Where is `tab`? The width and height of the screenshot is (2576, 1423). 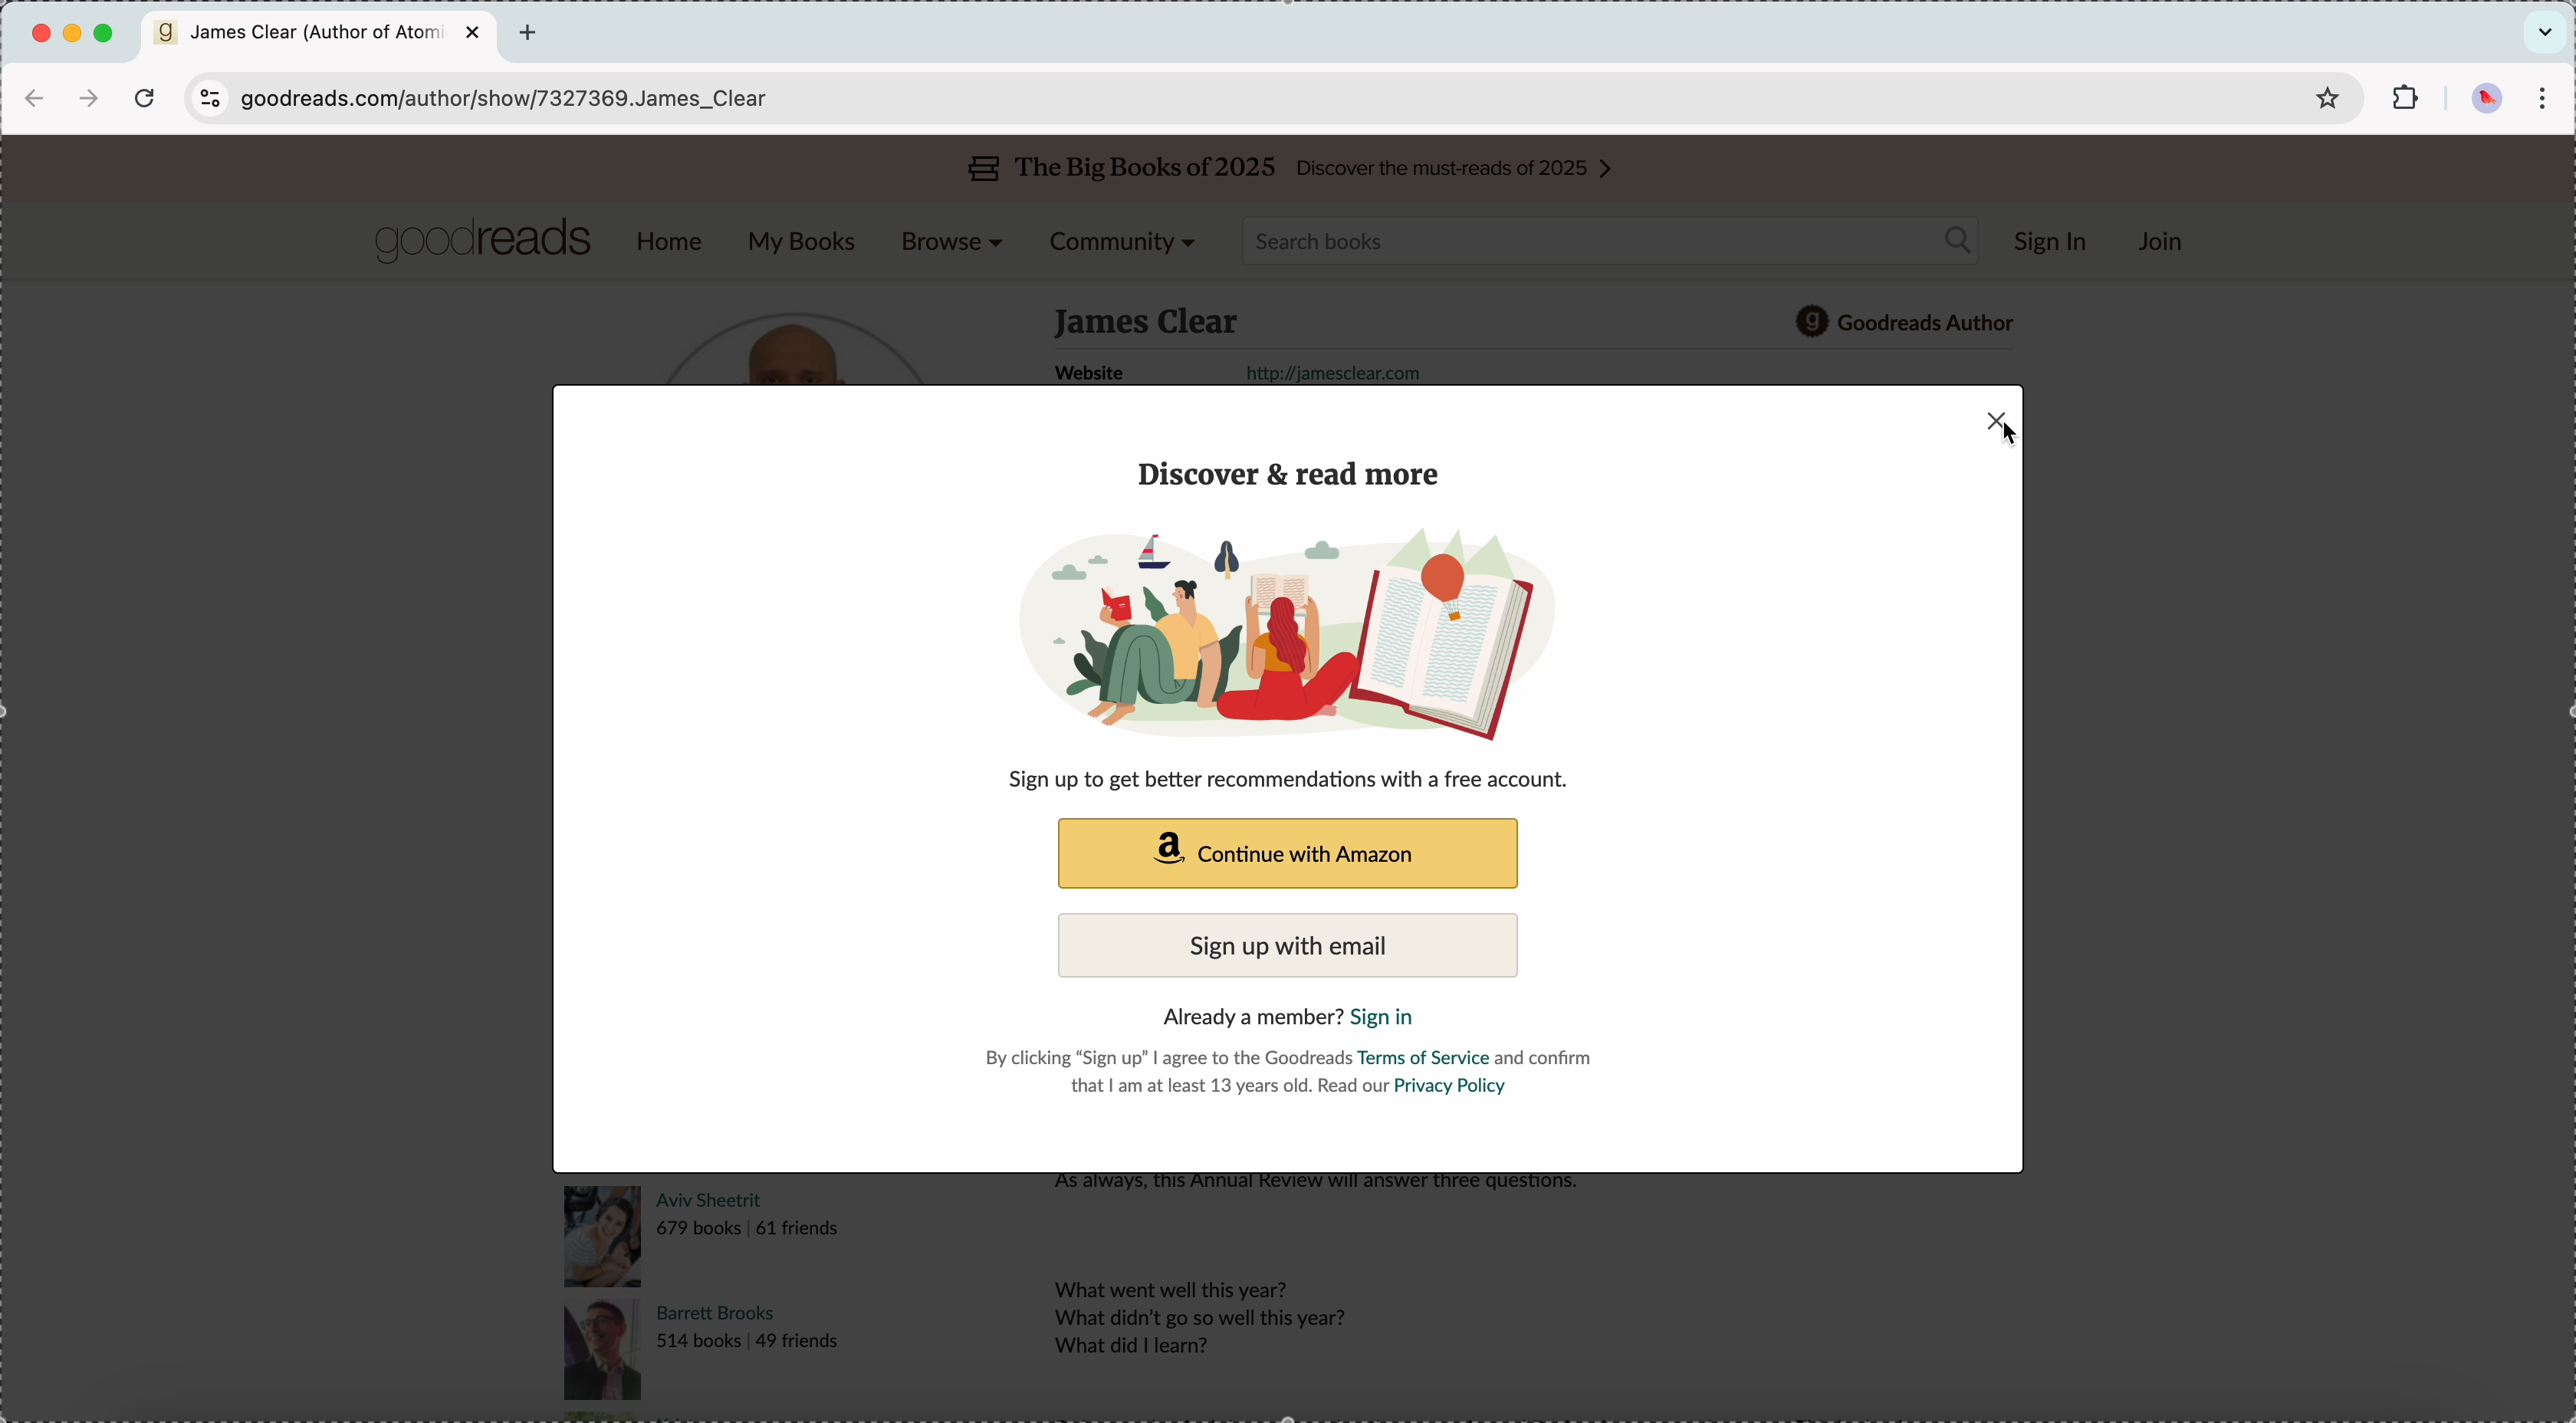 tab is located at coordinates (323, 35).